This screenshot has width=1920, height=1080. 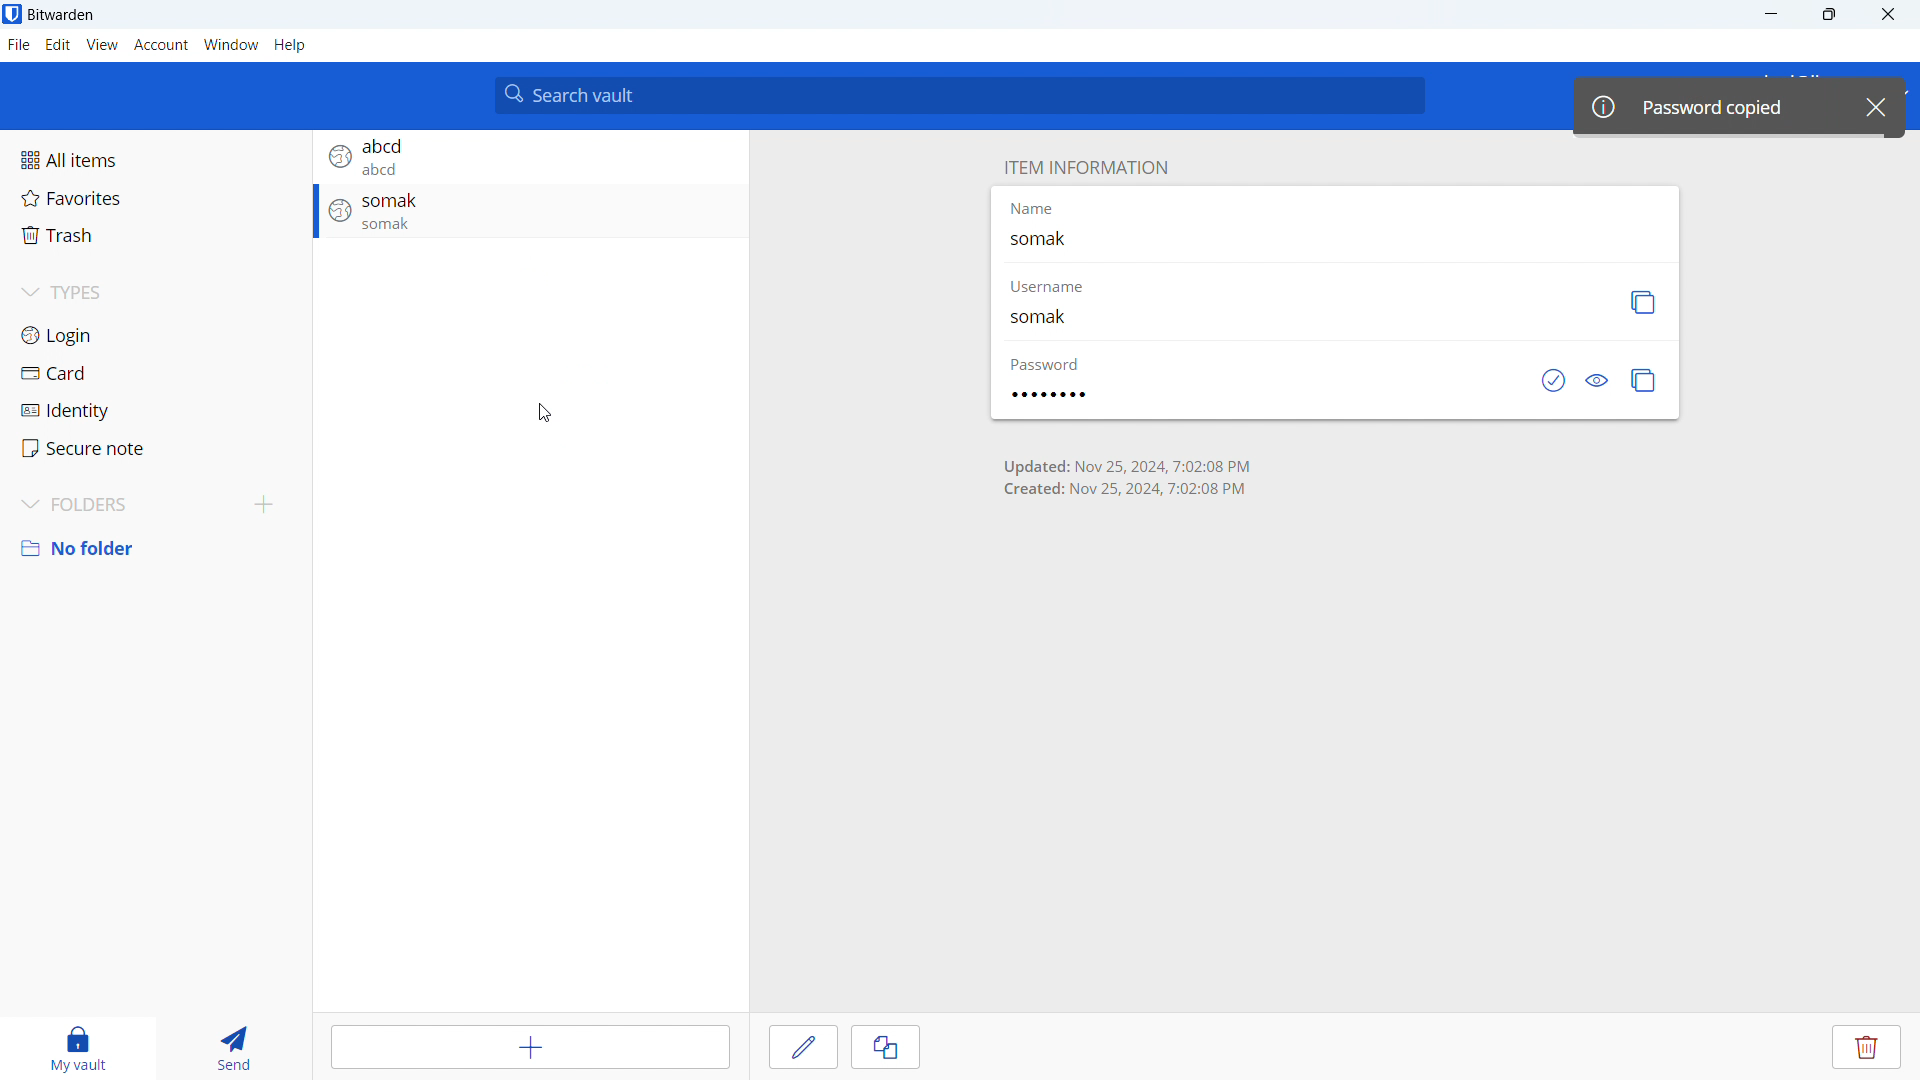 I want to click on trash, so click(x=155, y=235).